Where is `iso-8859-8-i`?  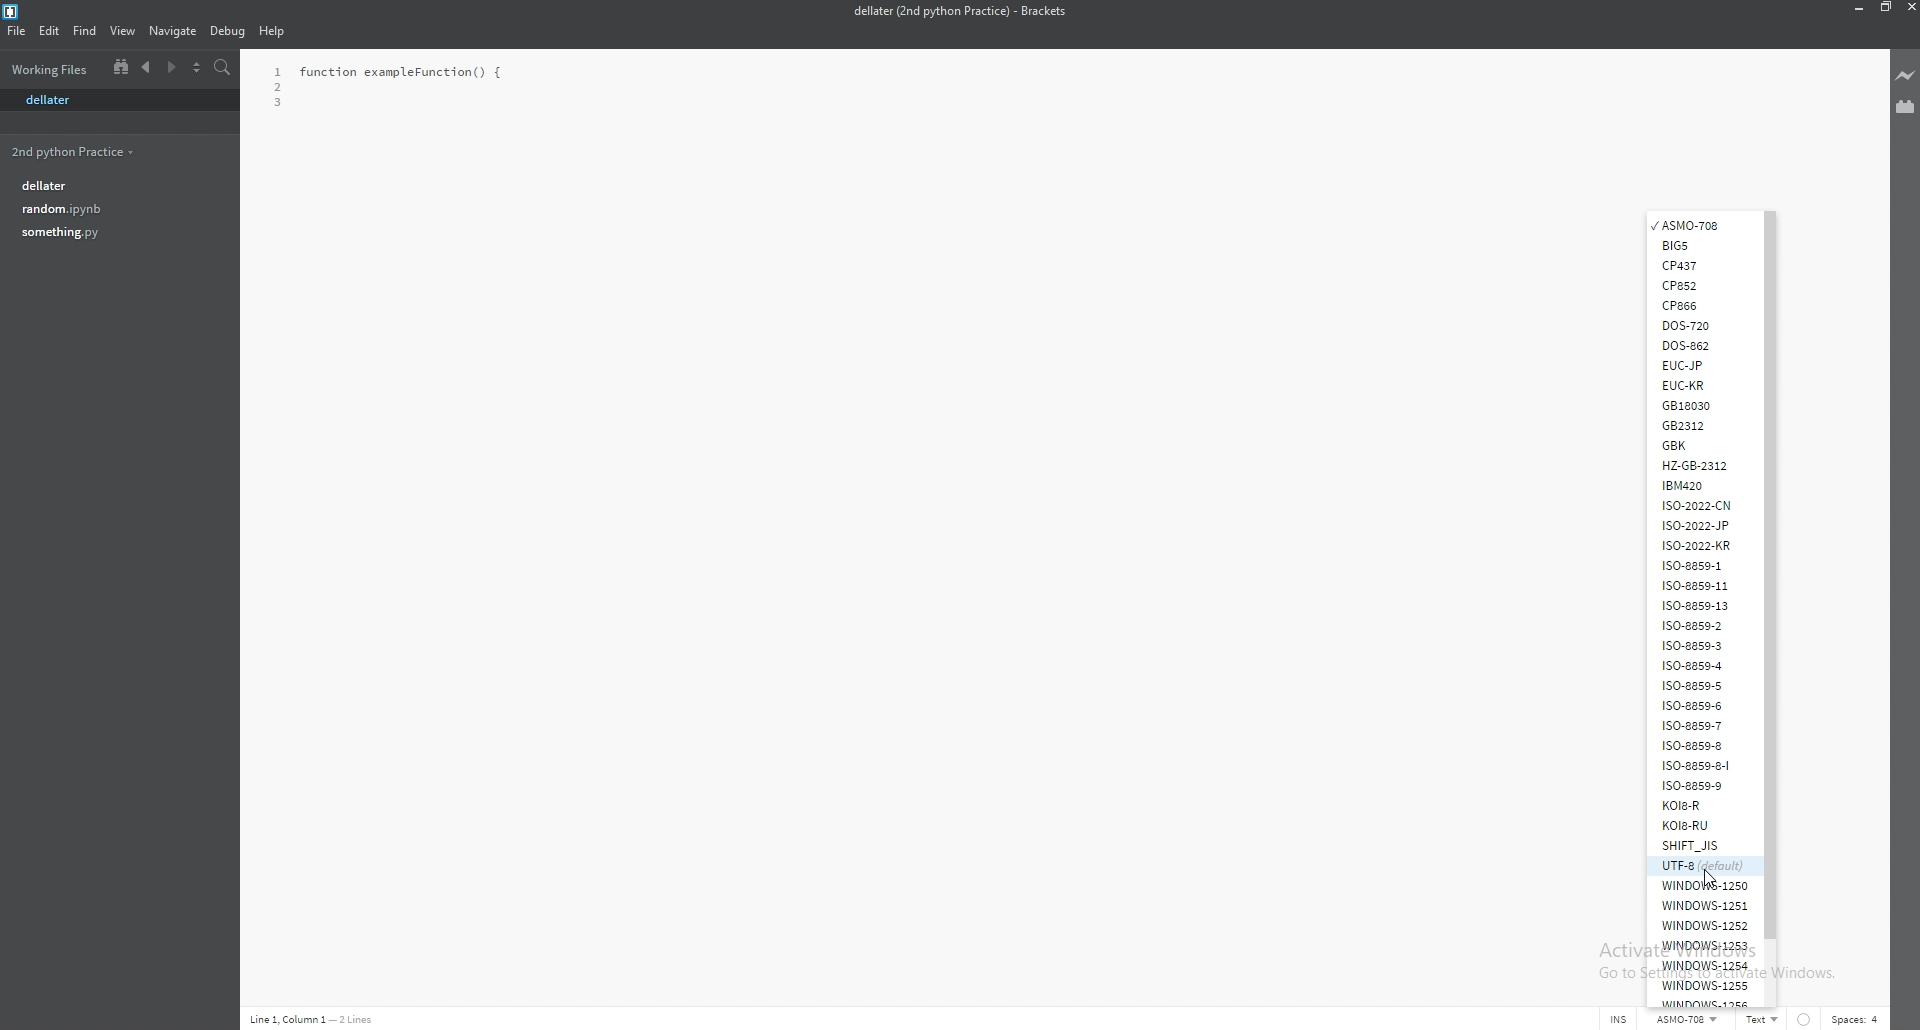
iso-8859-8-i is located at coordinates (1703, 765).